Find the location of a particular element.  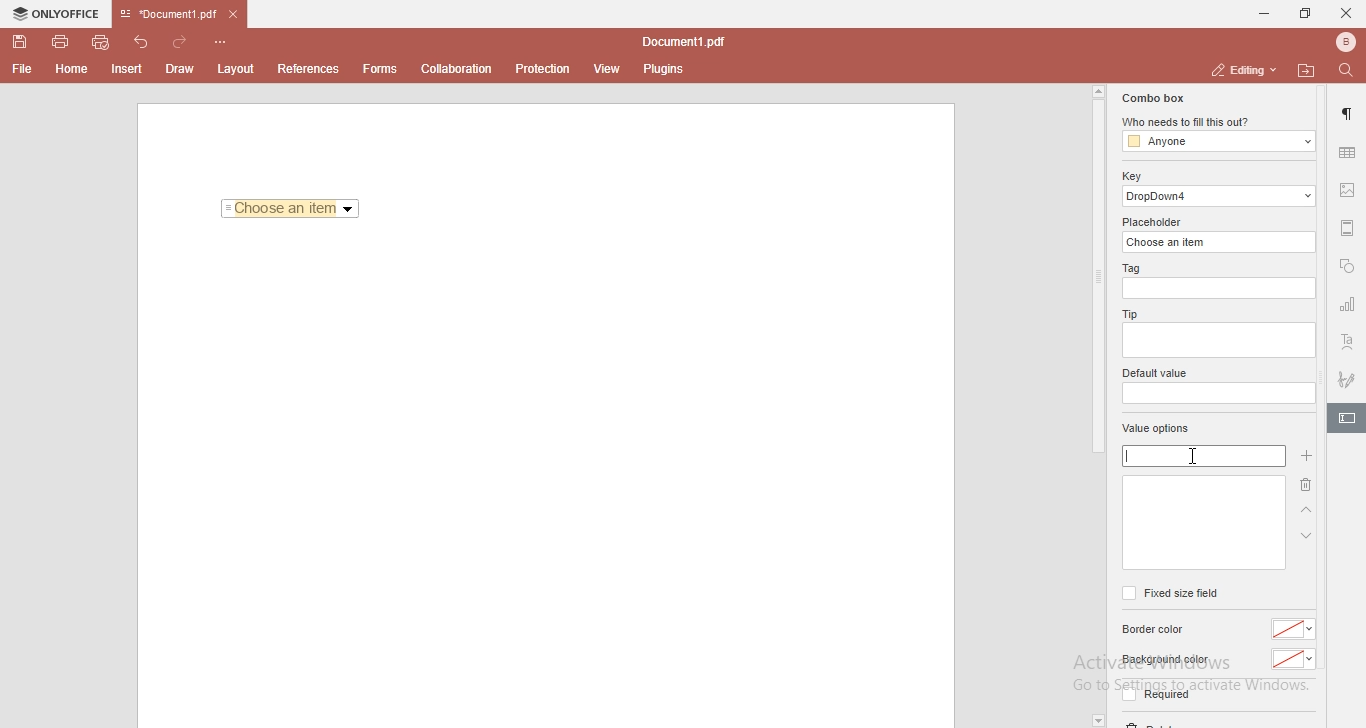

shapes is located at coordinates (1347, 268).